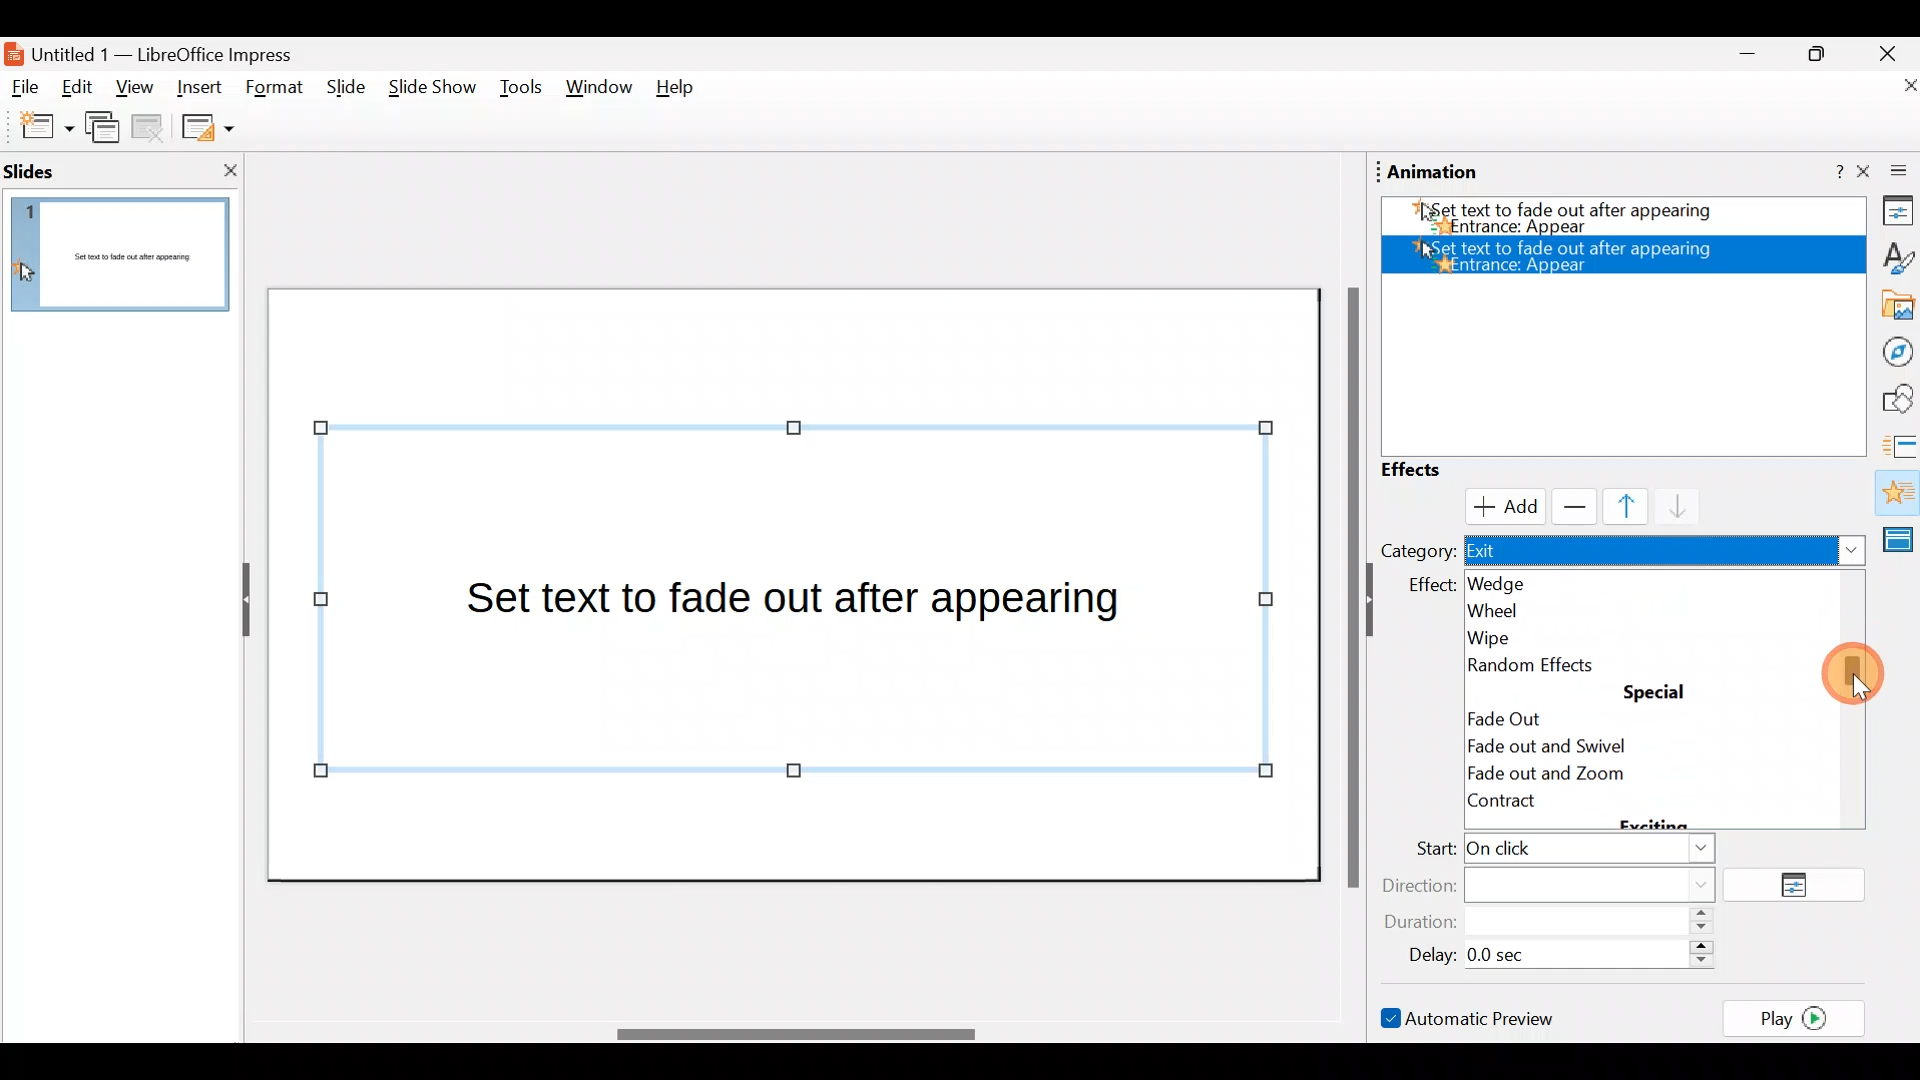 The width and height of the screenshot is (1920, 1080). I want to click on Start, so click(1559, 851).